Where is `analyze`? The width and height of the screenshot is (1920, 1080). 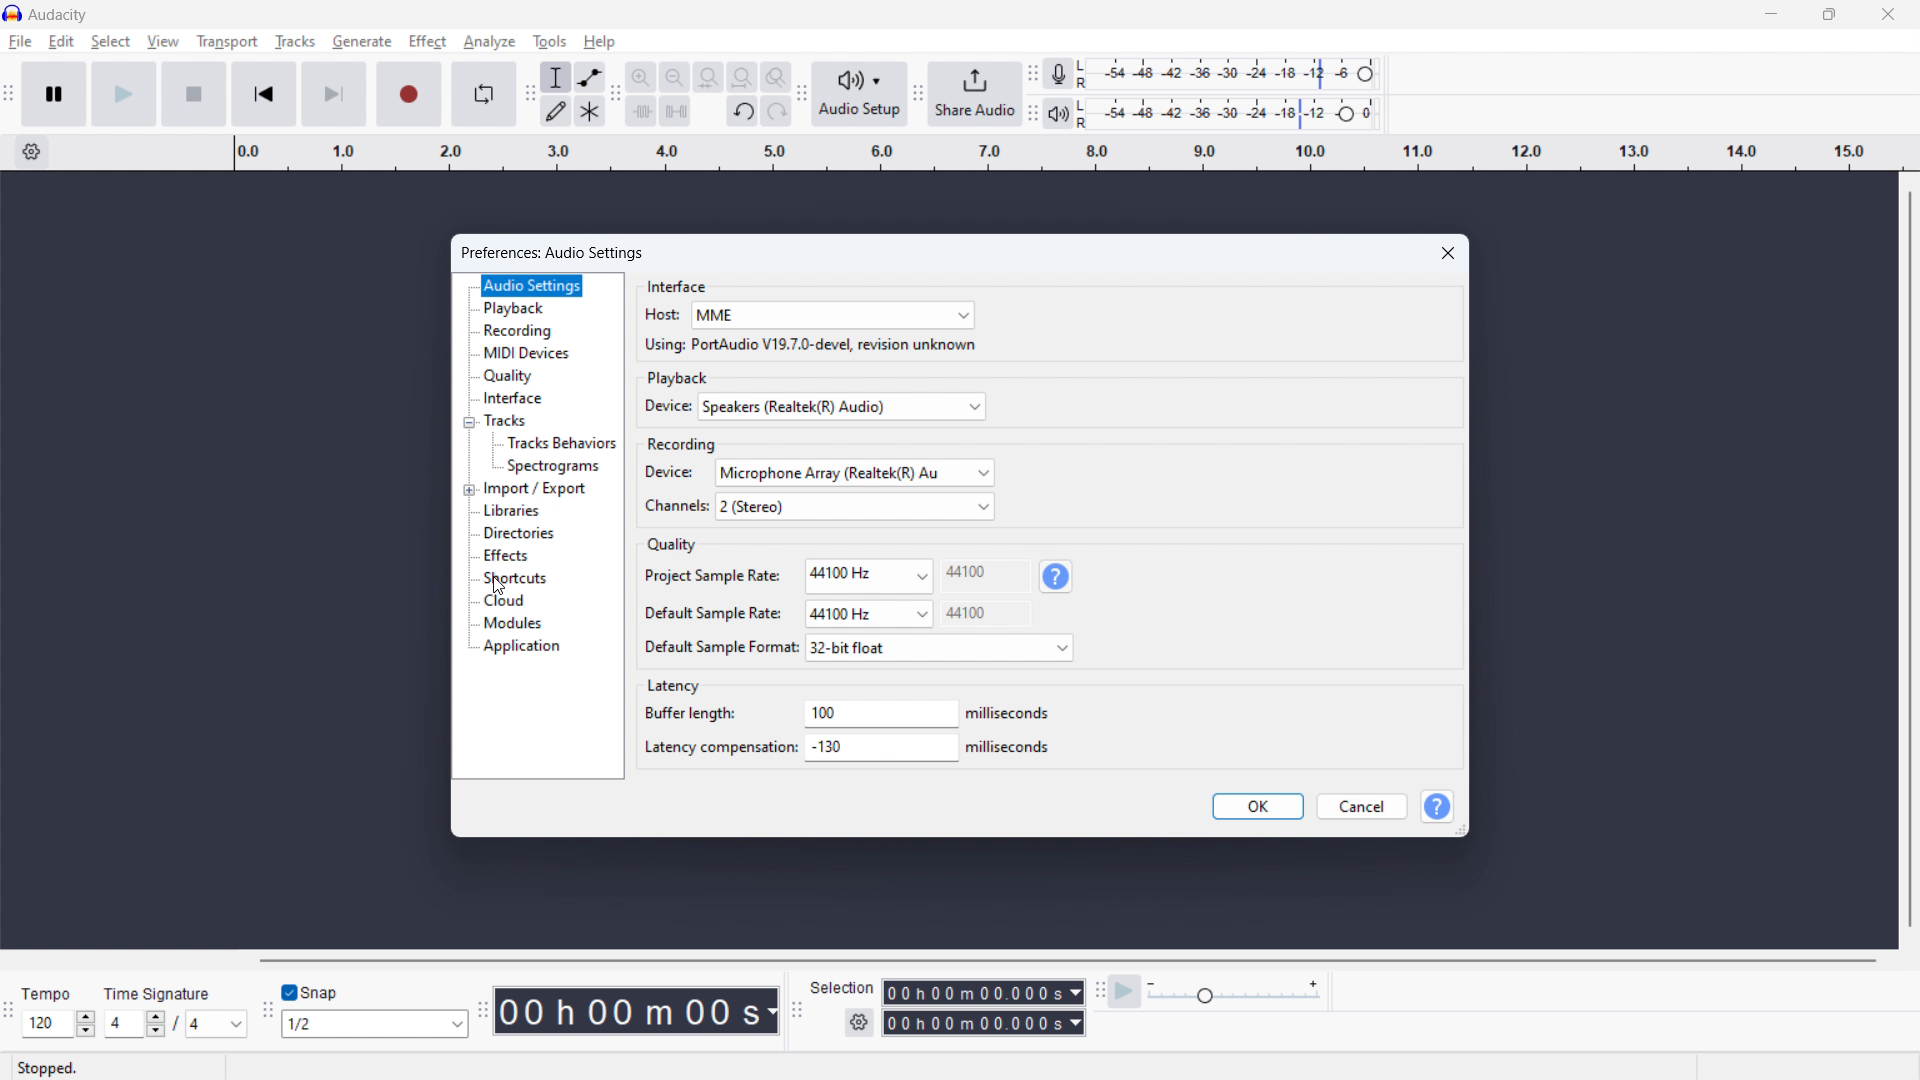 analyze is located at coordinates (490, 42).